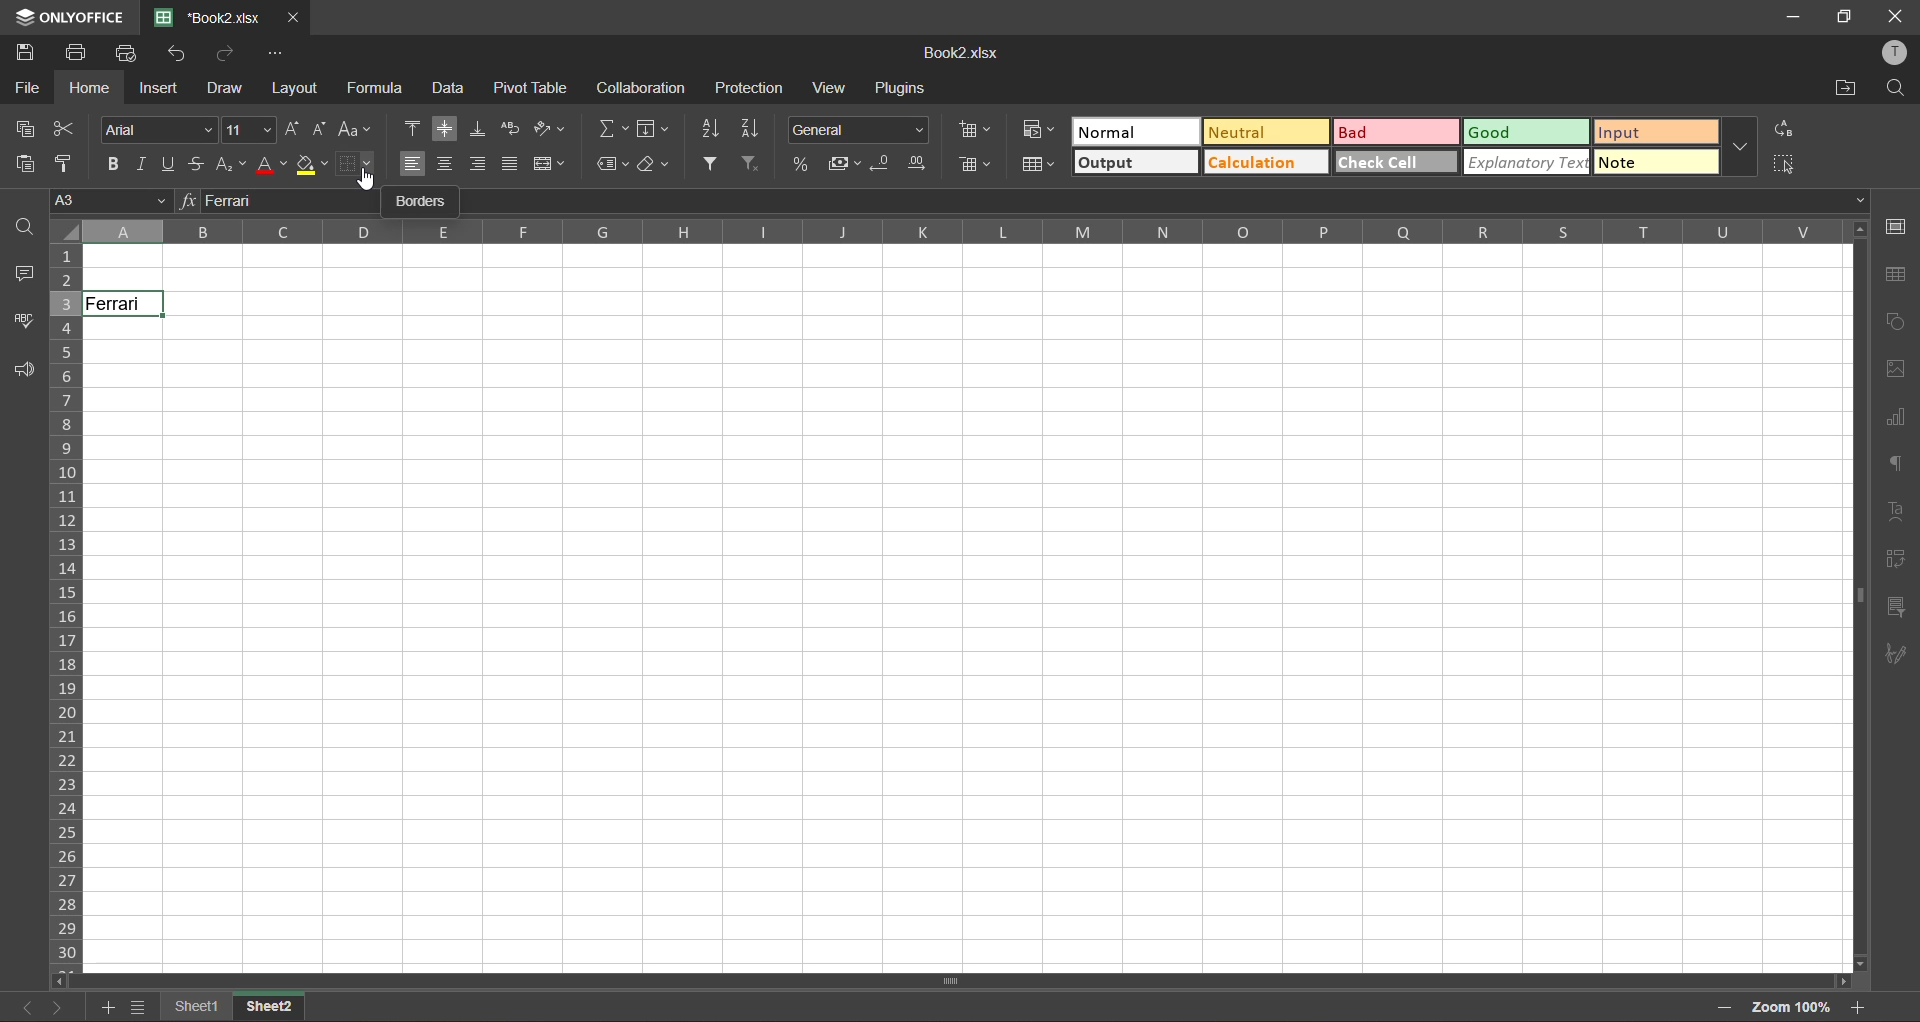  Describe the element at coordinates (855, 129) in the screenshot. I see `number format` at that location.